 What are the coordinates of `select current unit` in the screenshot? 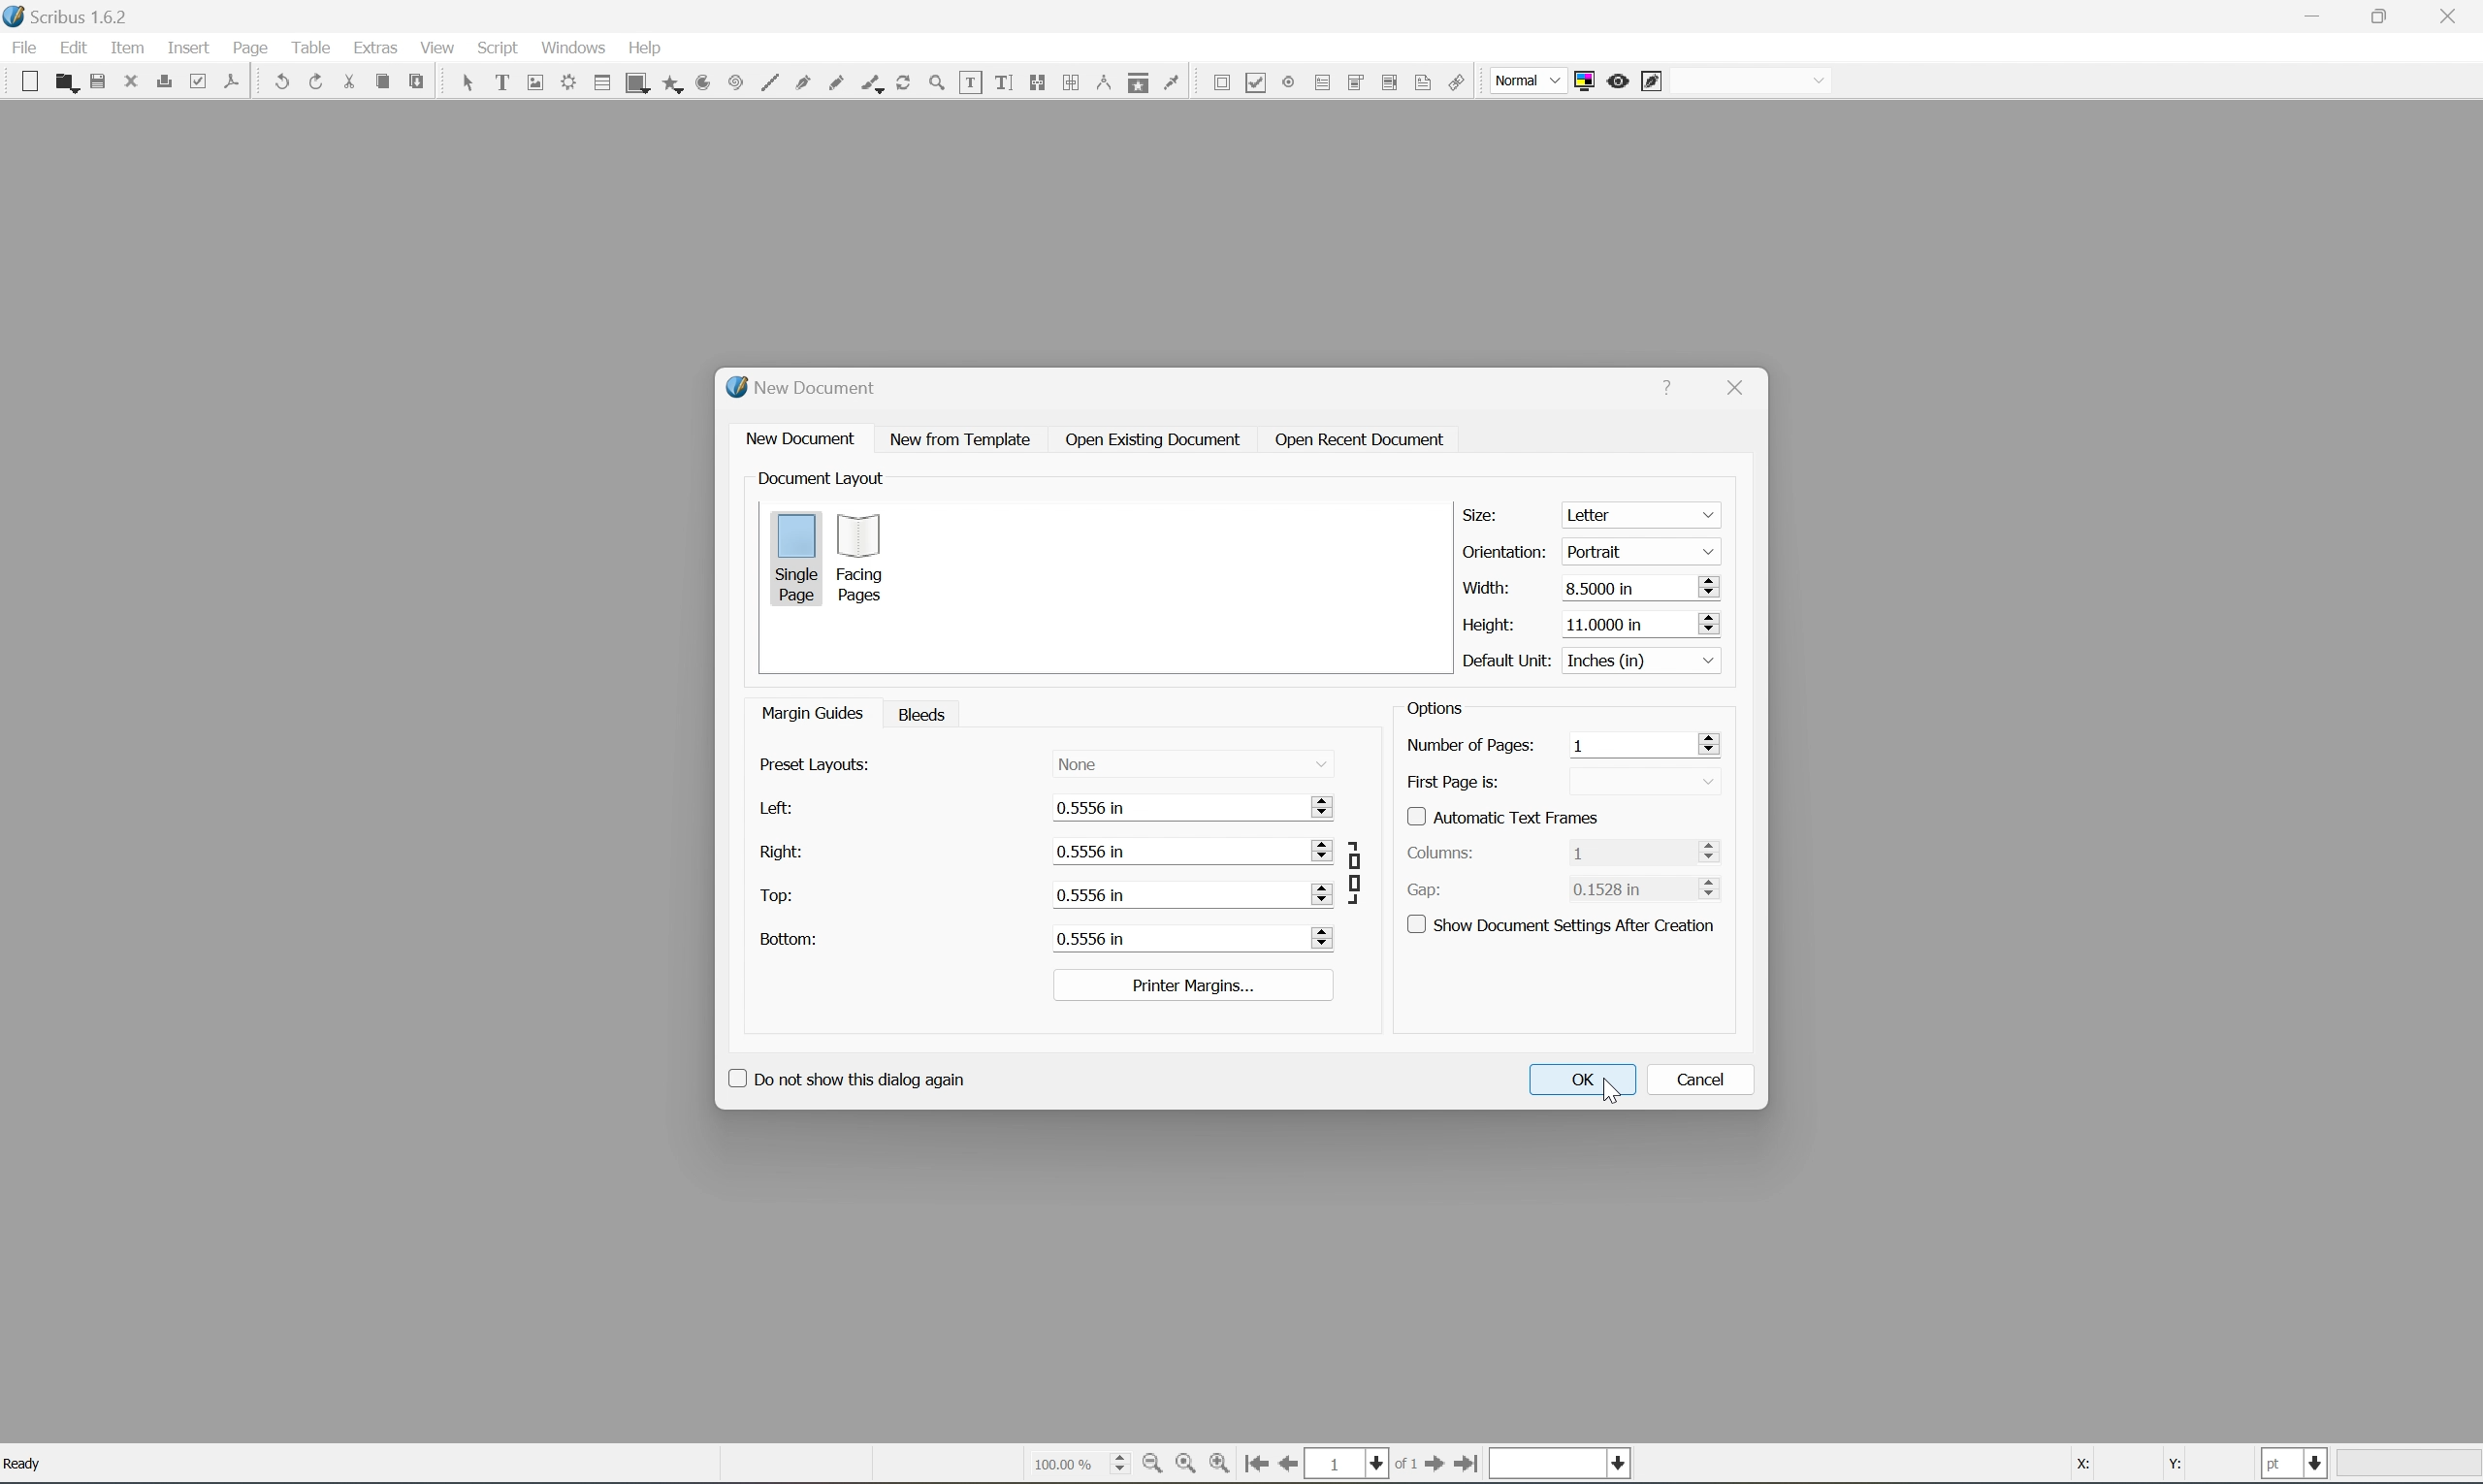 It's located at (2295, 1465).